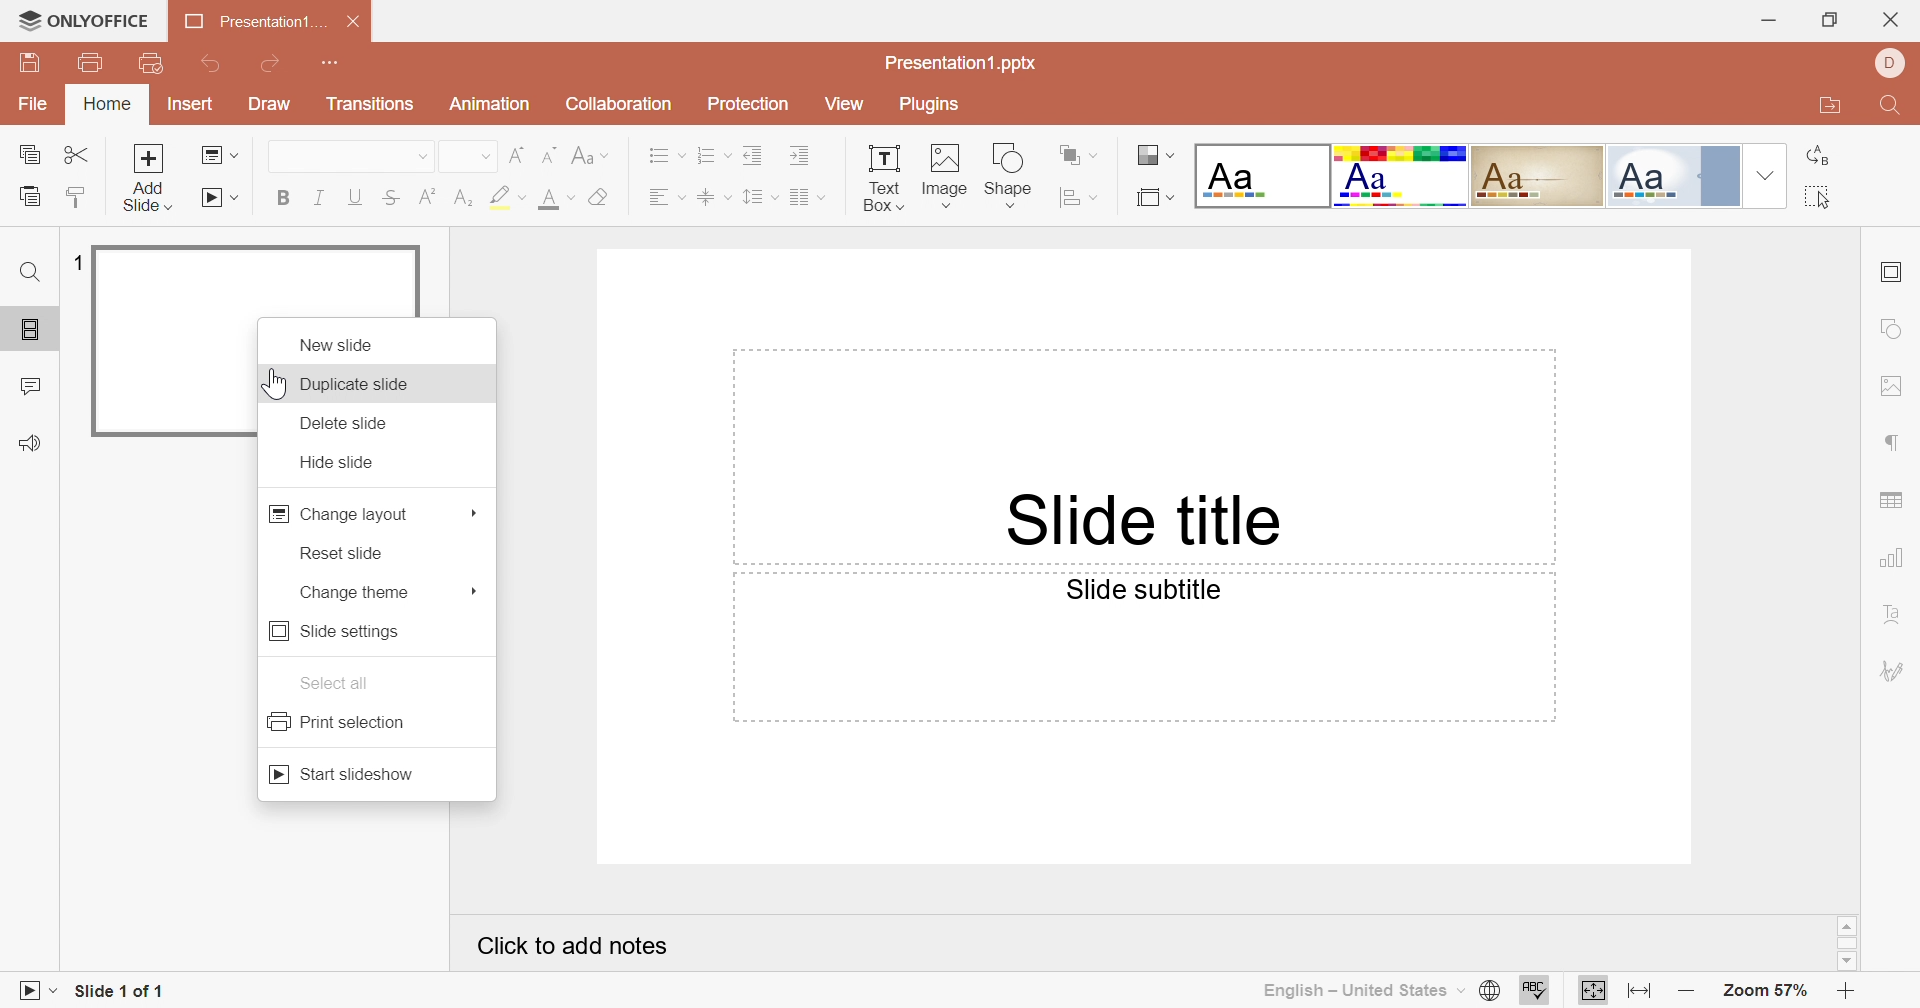  What do you see at coordinates (1010, 173) in the screenshot?
I see `shape` at bounding box center [1010, 173].